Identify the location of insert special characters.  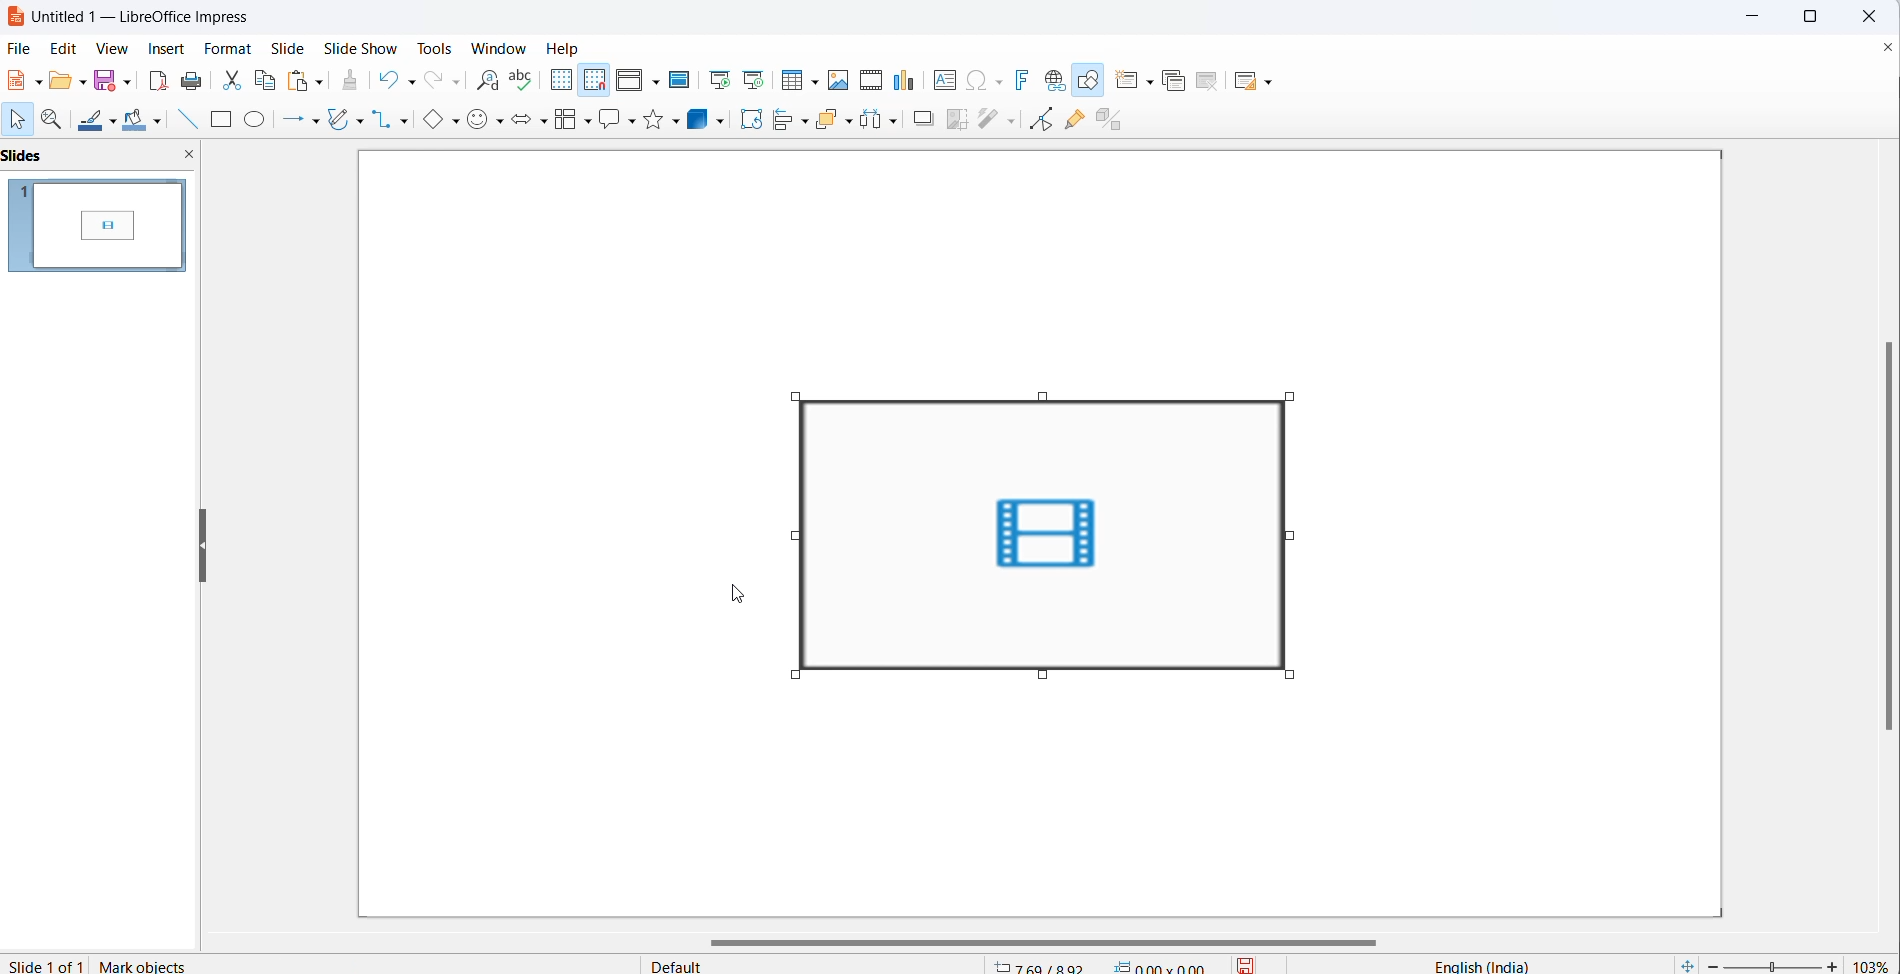
(976, 82).